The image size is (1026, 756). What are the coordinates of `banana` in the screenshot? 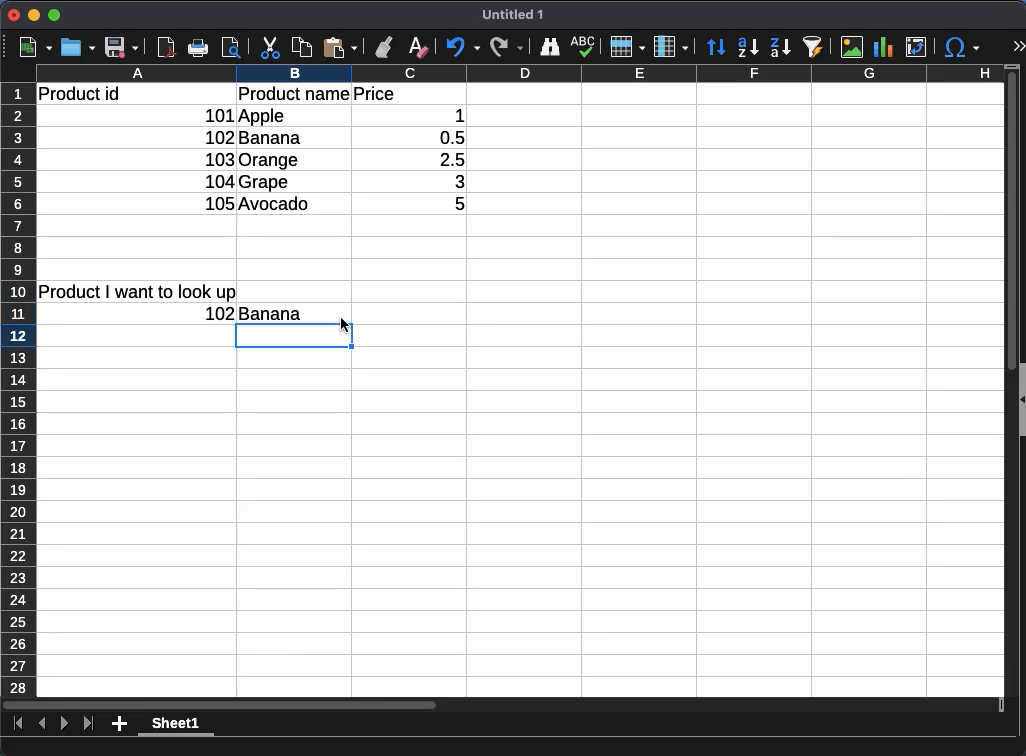 It's located at (275, 313).